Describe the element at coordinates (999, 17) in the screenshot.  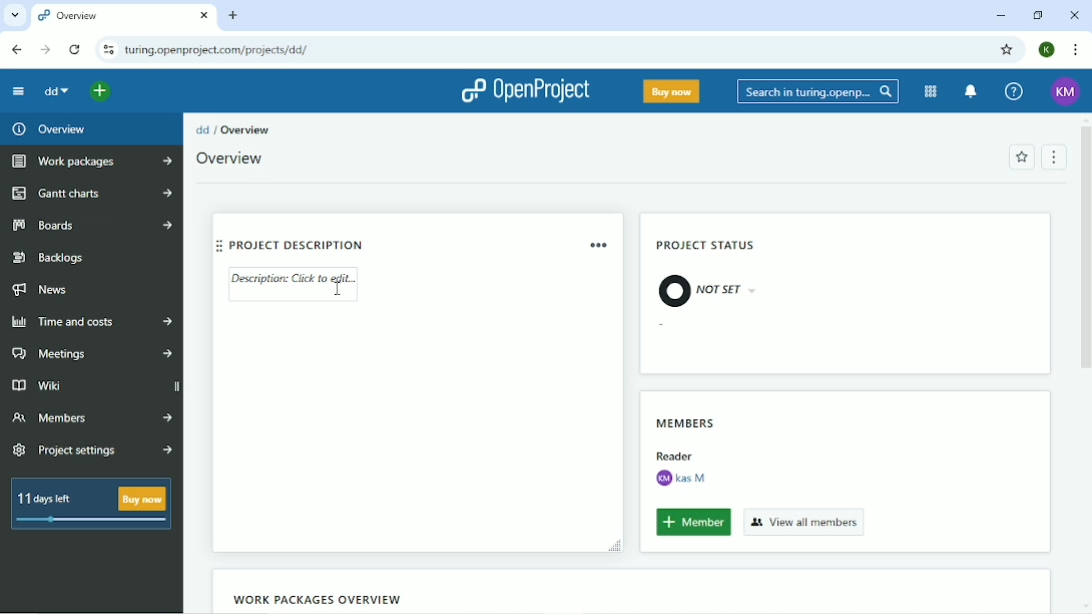
I see `Minimize` at that location.